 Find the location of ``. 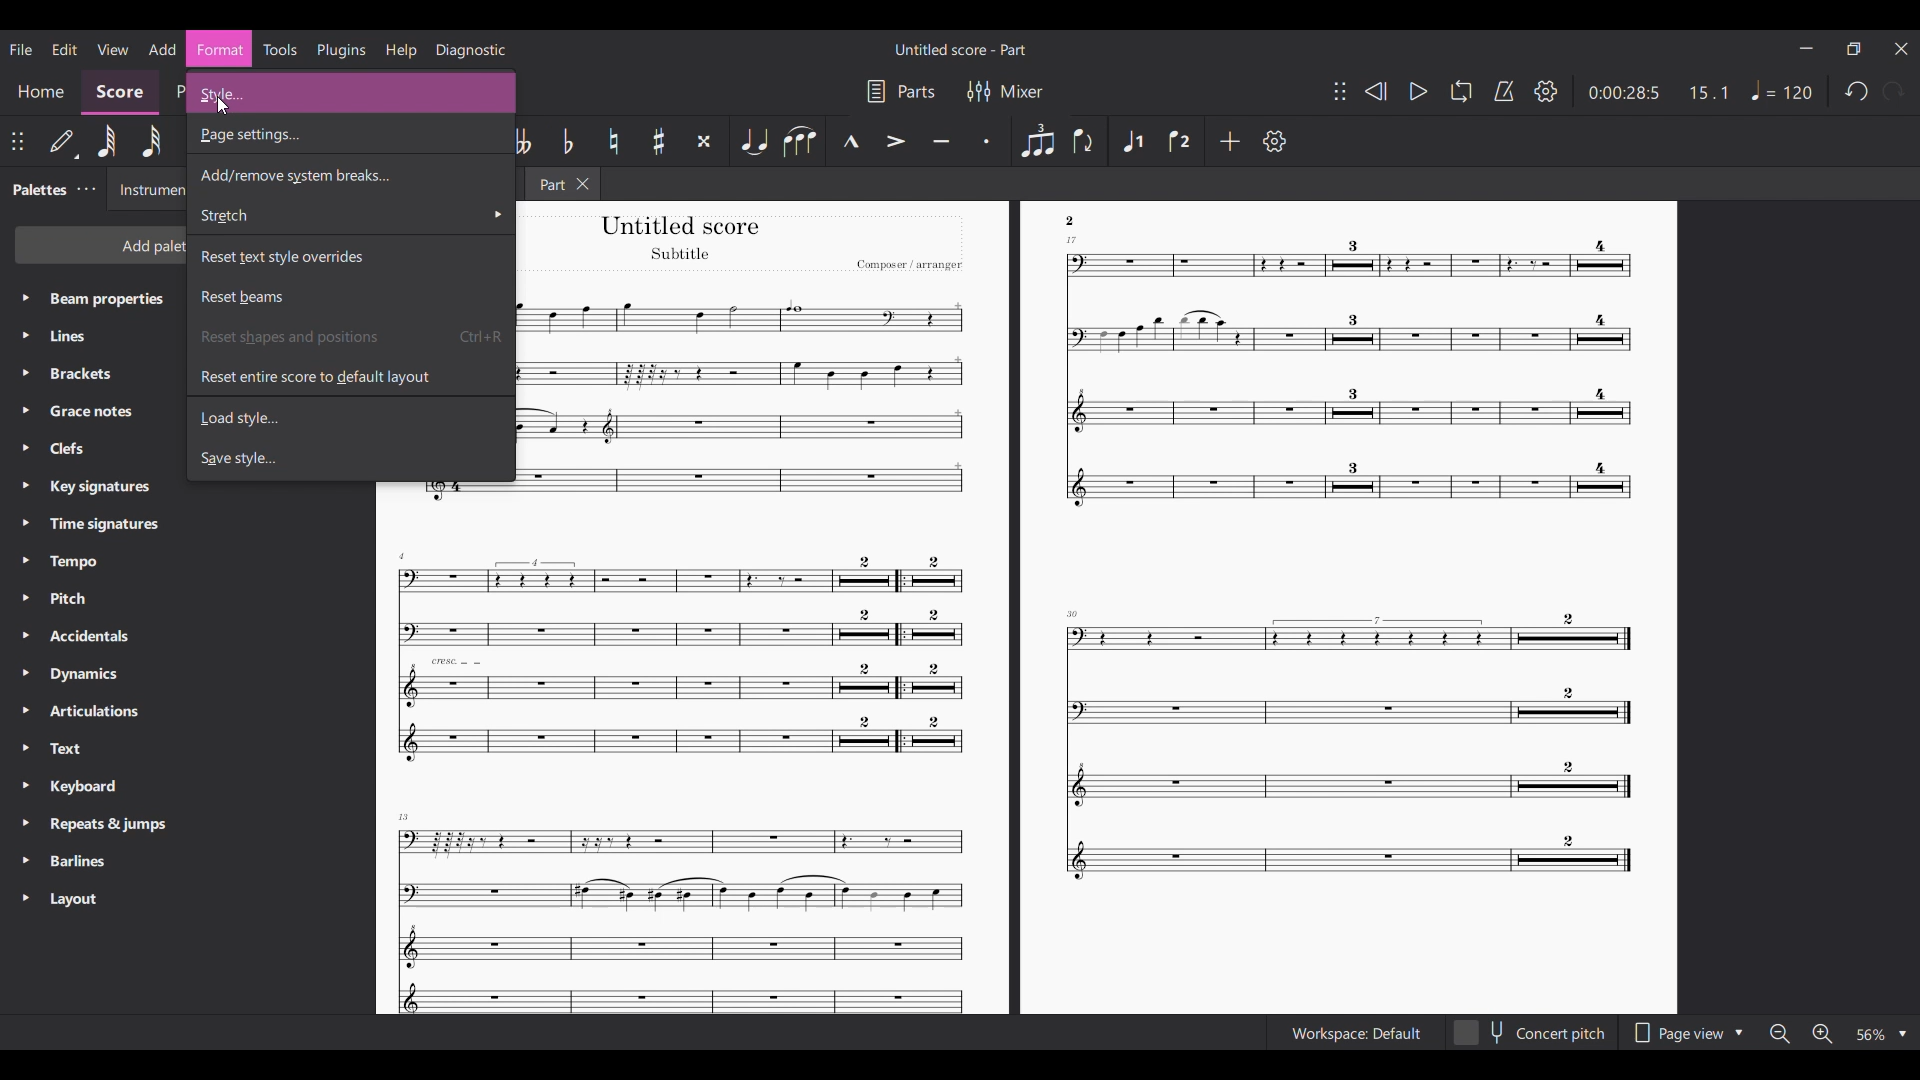

 is located at coordinates (685, 256).